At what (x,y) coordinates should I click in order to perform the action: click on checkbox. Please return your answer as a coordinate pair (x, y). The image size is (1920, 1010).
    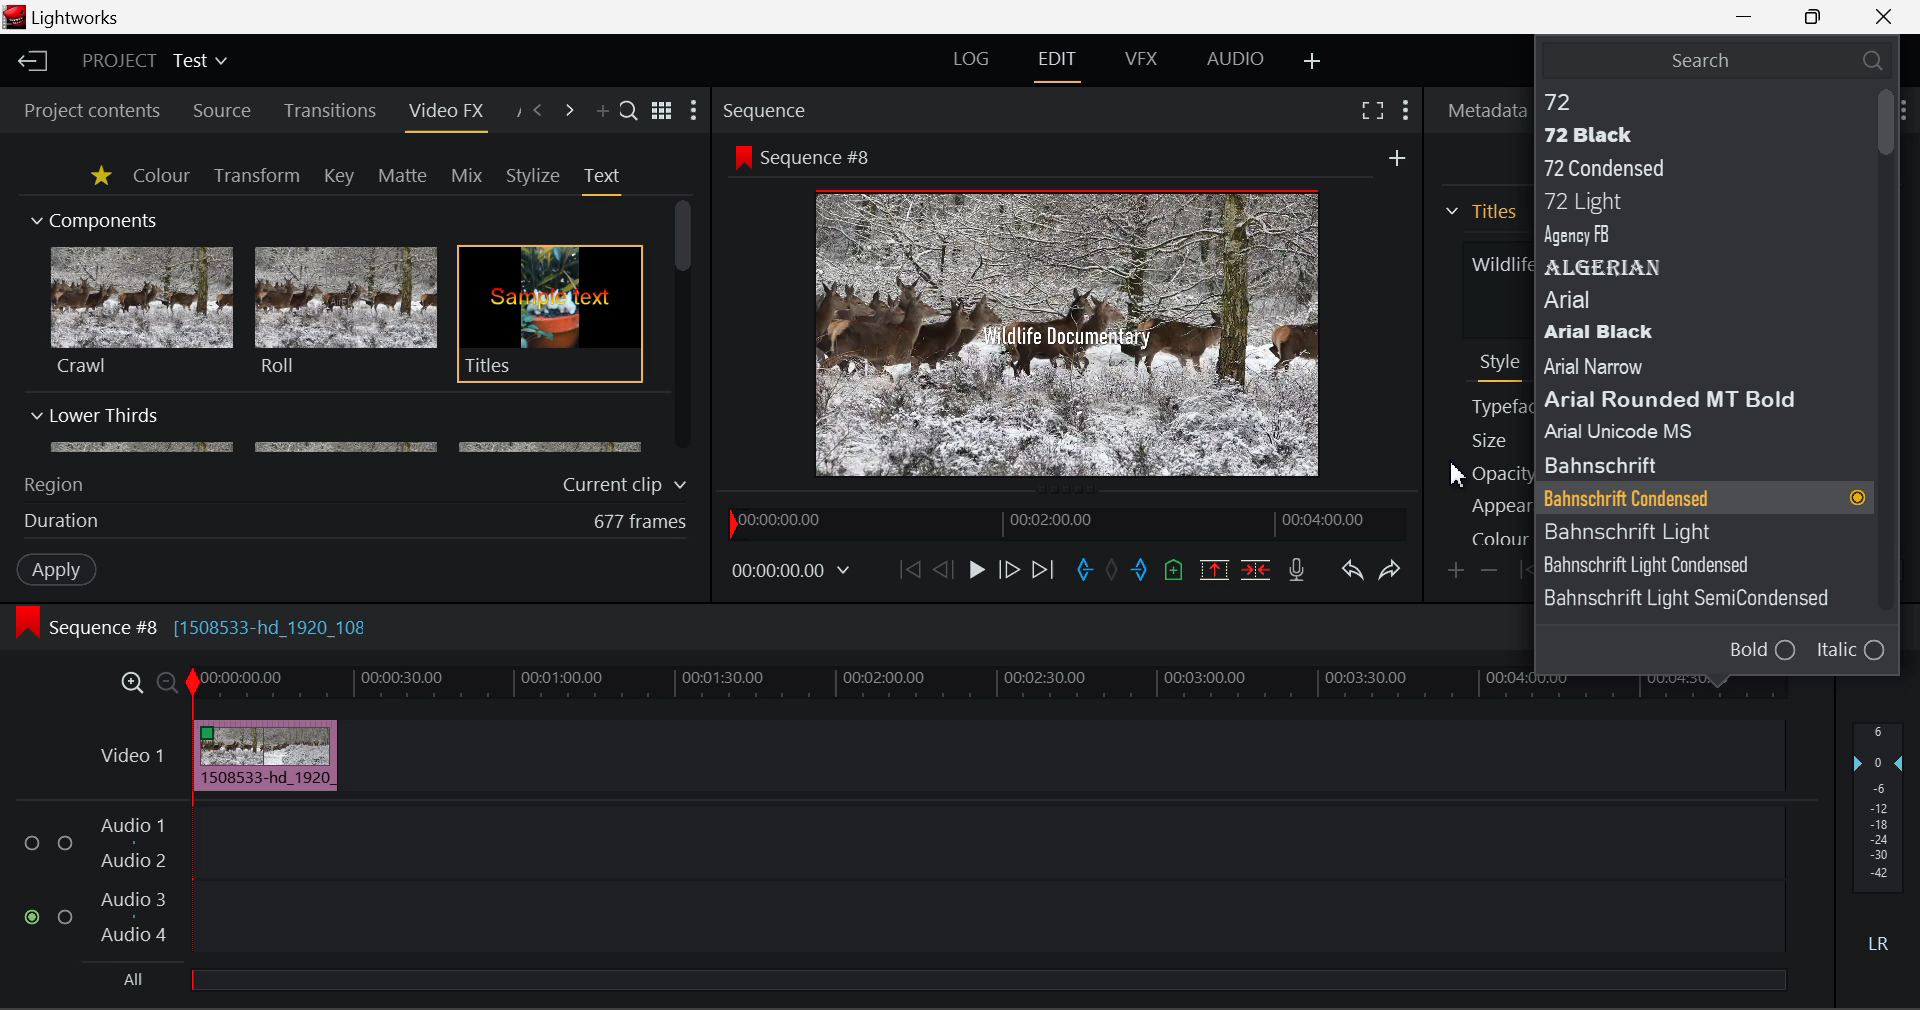
    Looking at the image, I should click on (69, 918).